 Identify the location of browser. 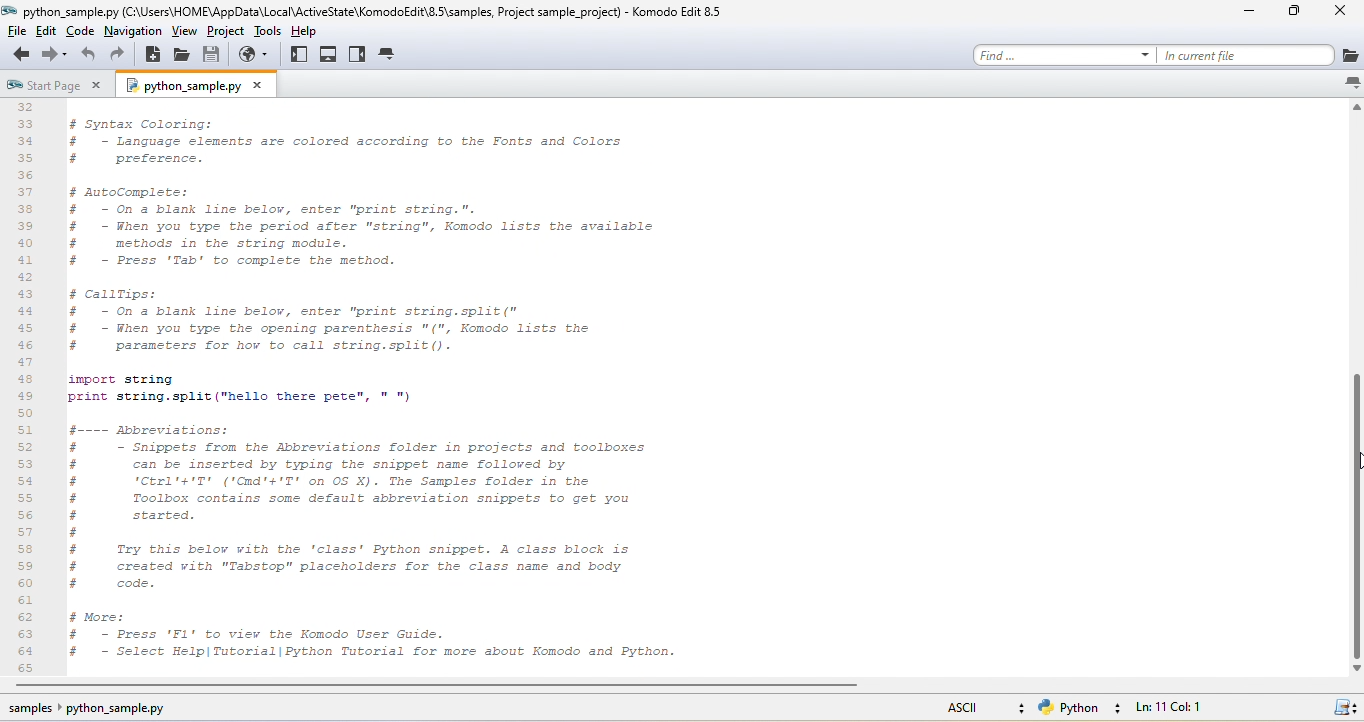
(257, 56).